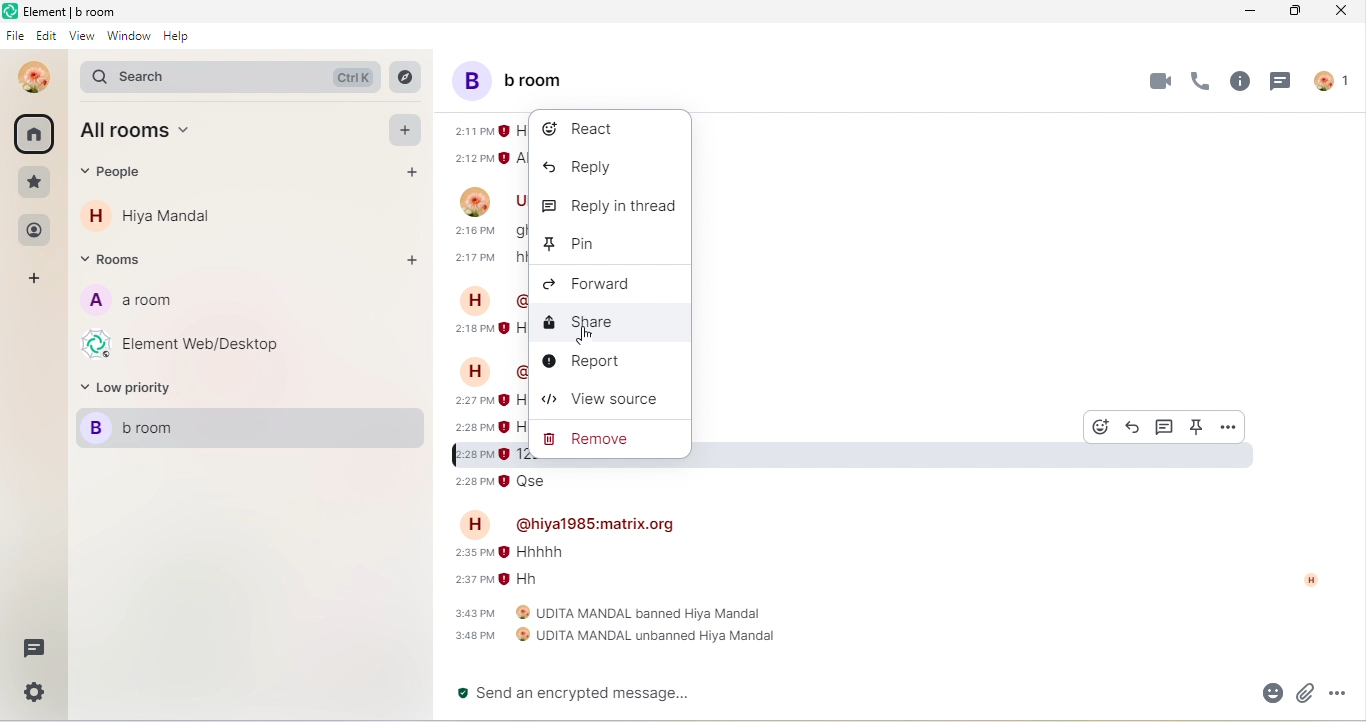 The image size is (1366, 722). Describe the element at coordinates (567, 243) in the screenshot. I see `pin` at that location.